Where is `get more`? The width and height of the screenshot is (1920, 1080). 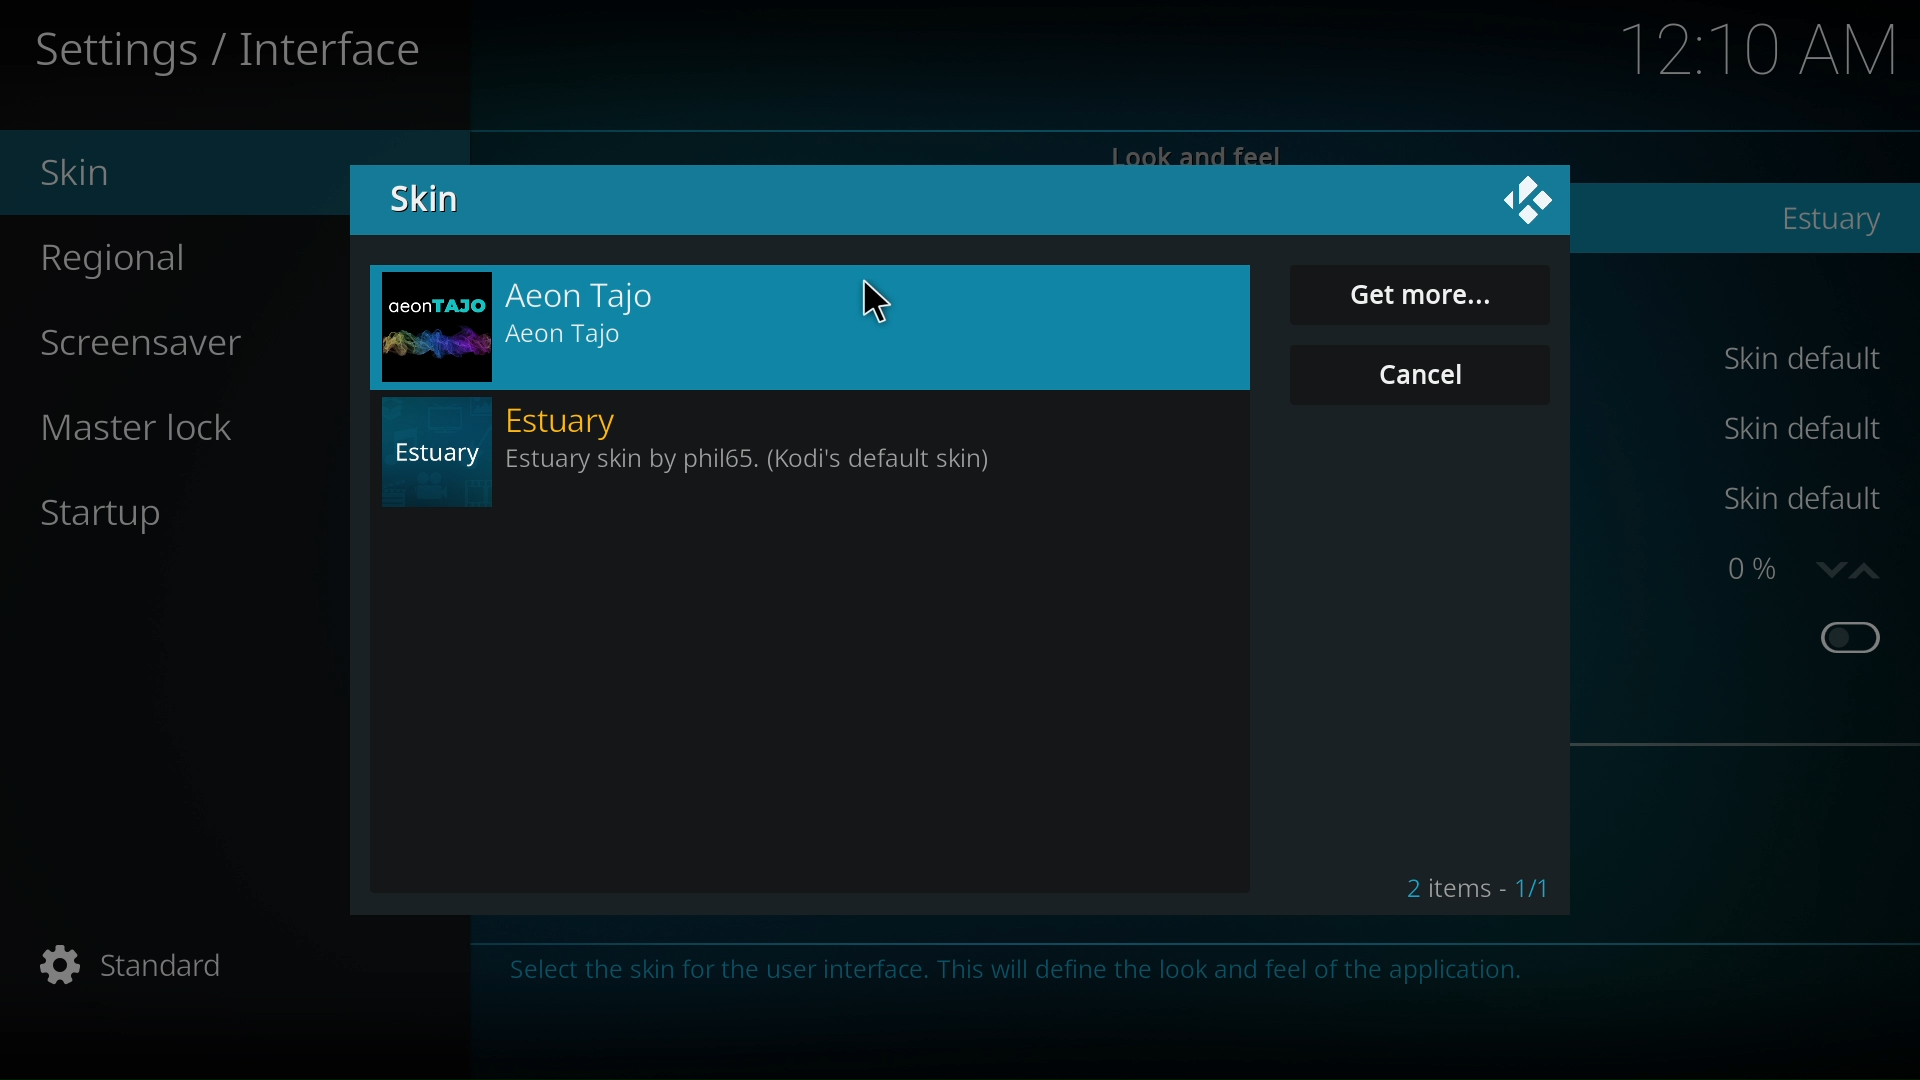 get more is located at coordinates (1420, 295).